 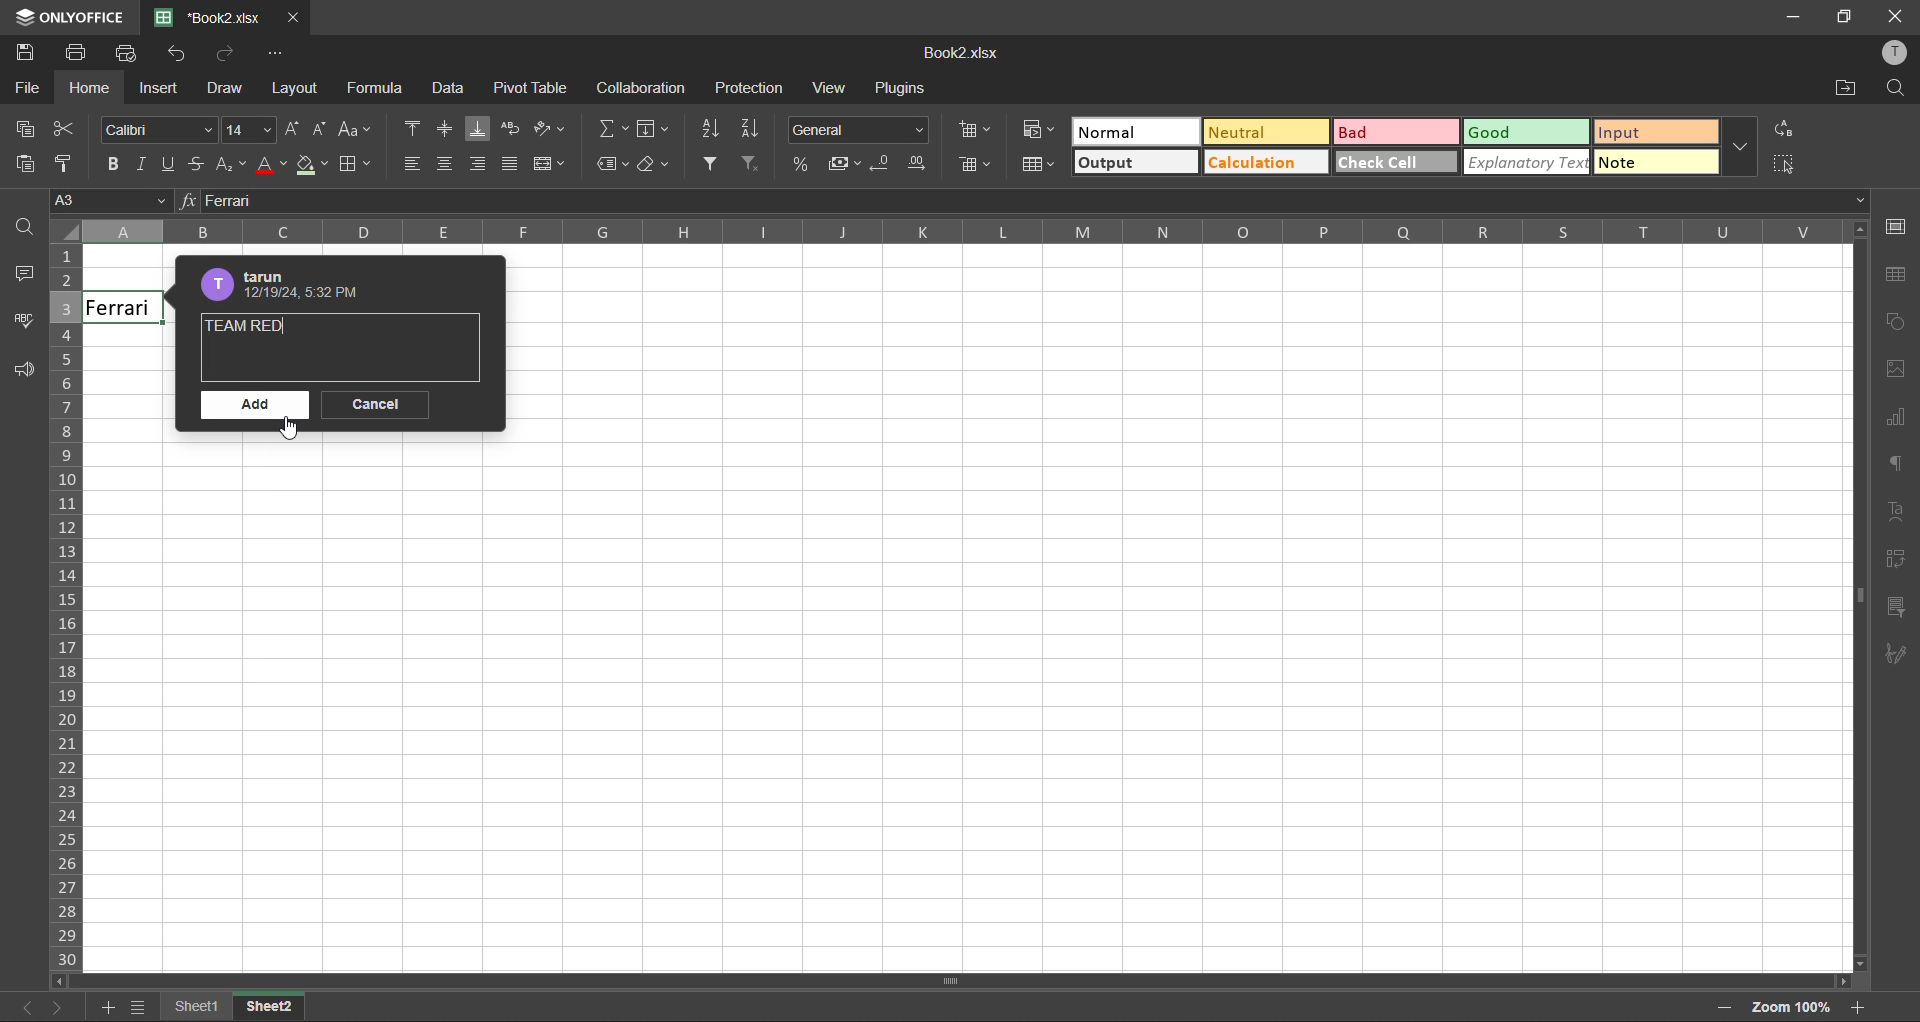 What do you see at coordinates (447, 91) in the screenshot?
I see `data` at bounding box center [447, 91].